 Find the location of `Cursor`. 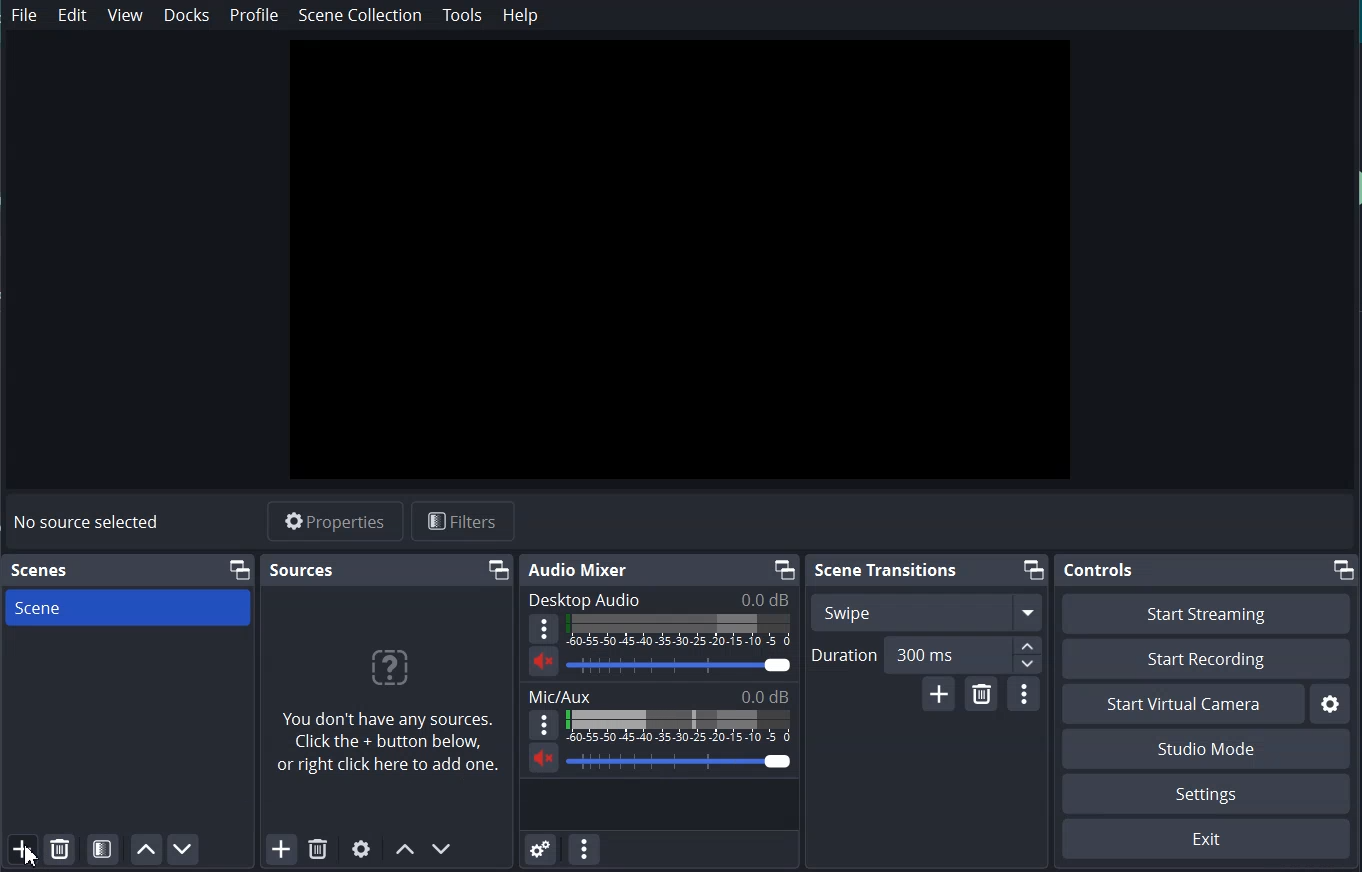

Cursor is located at coordinates (33, 857).